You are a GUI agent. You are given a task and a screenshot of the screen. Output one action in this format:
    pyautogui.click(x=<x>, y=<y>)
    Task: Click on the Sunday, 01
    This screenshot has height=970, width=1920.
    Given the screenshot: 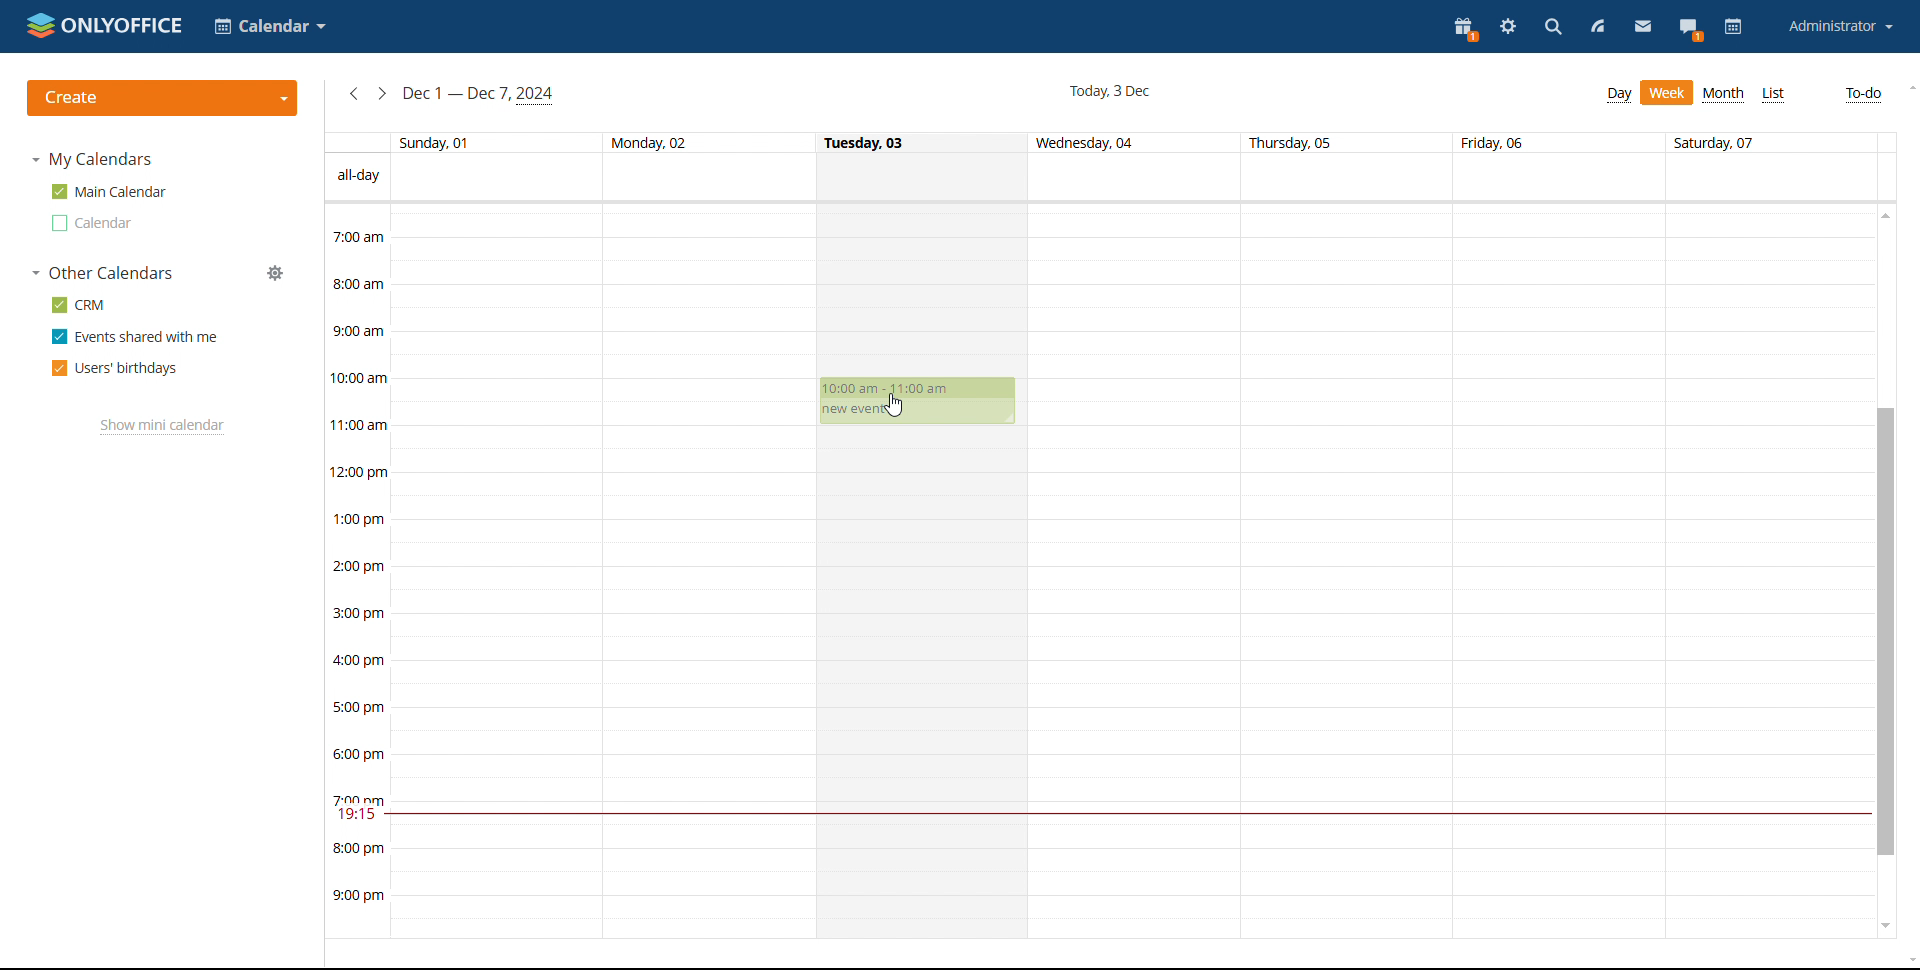 What is the action you would take?
    pyautogui.click(x=437, y=141)
    